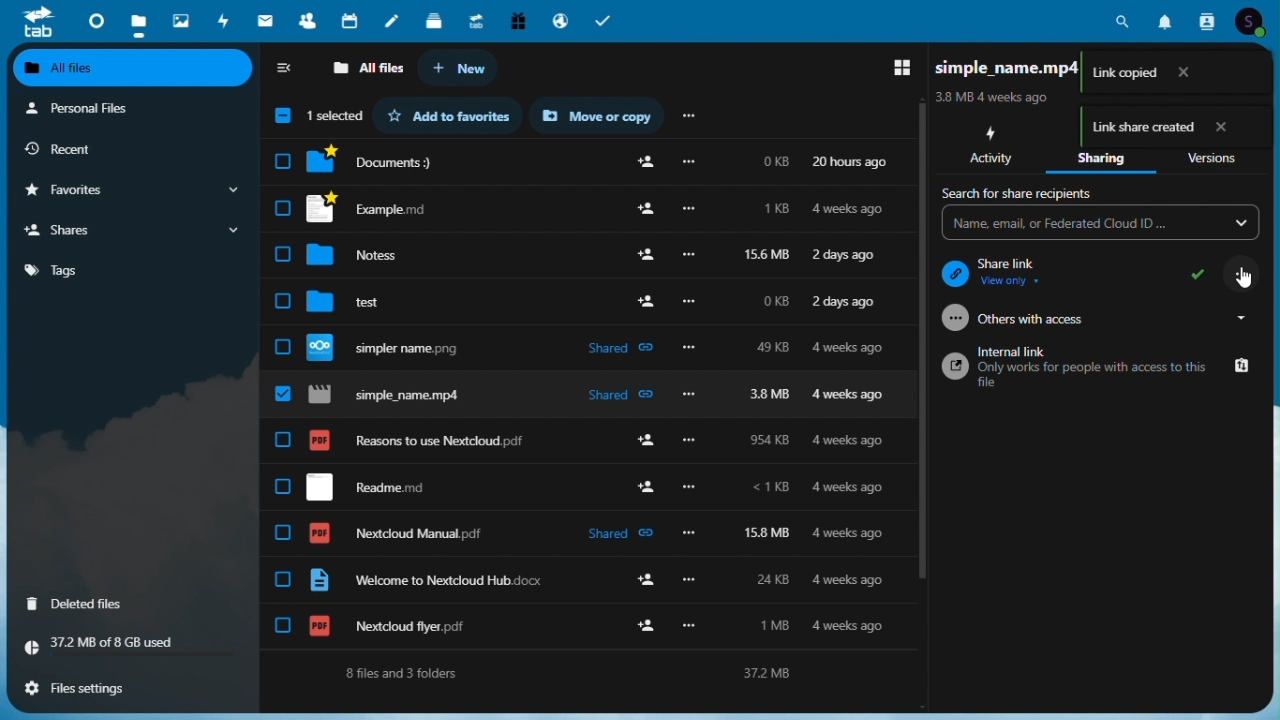 The width and height of the screenshot is (1280, 720). I want to click on deck, so click(434, 22).